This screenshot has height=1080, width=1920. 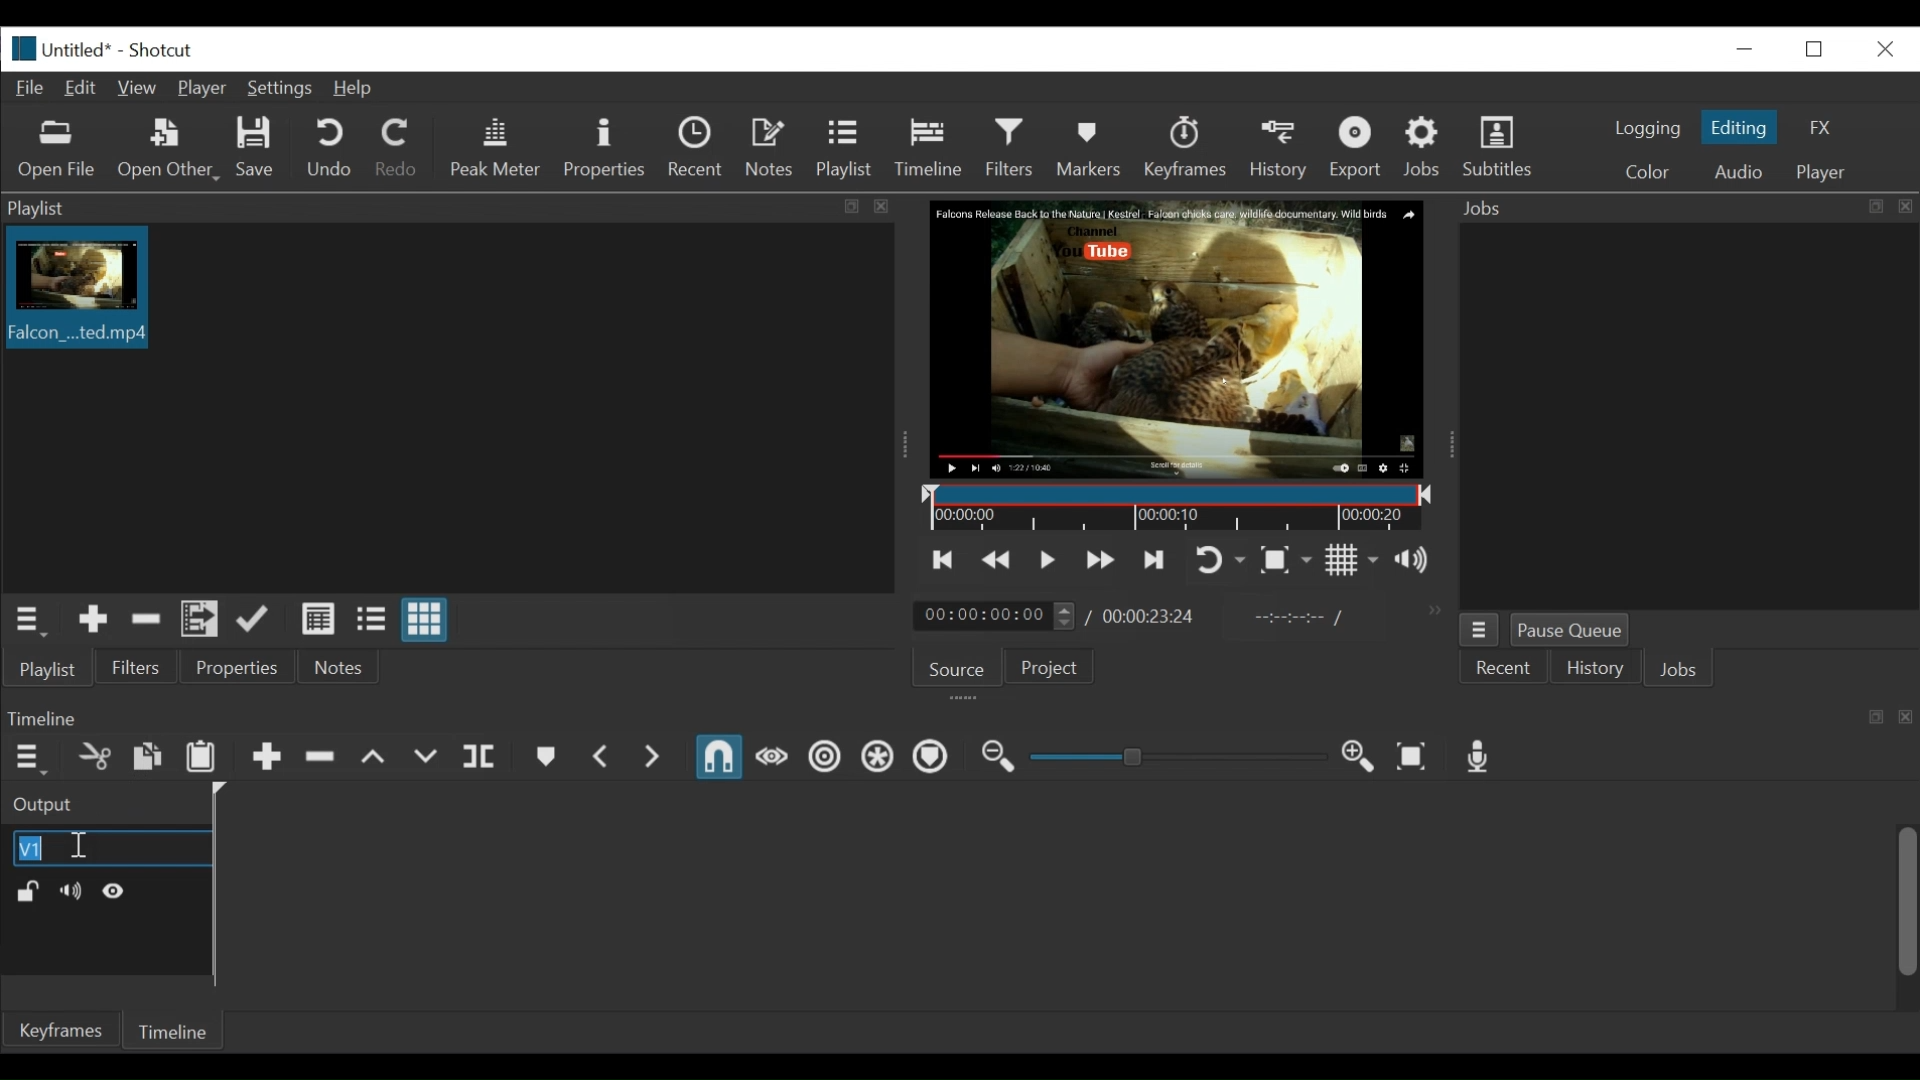 What do you see at coordinates (1219, 559) in the screenshot?
I see `Toggle Zoom` at bounding box center [1219, 559].